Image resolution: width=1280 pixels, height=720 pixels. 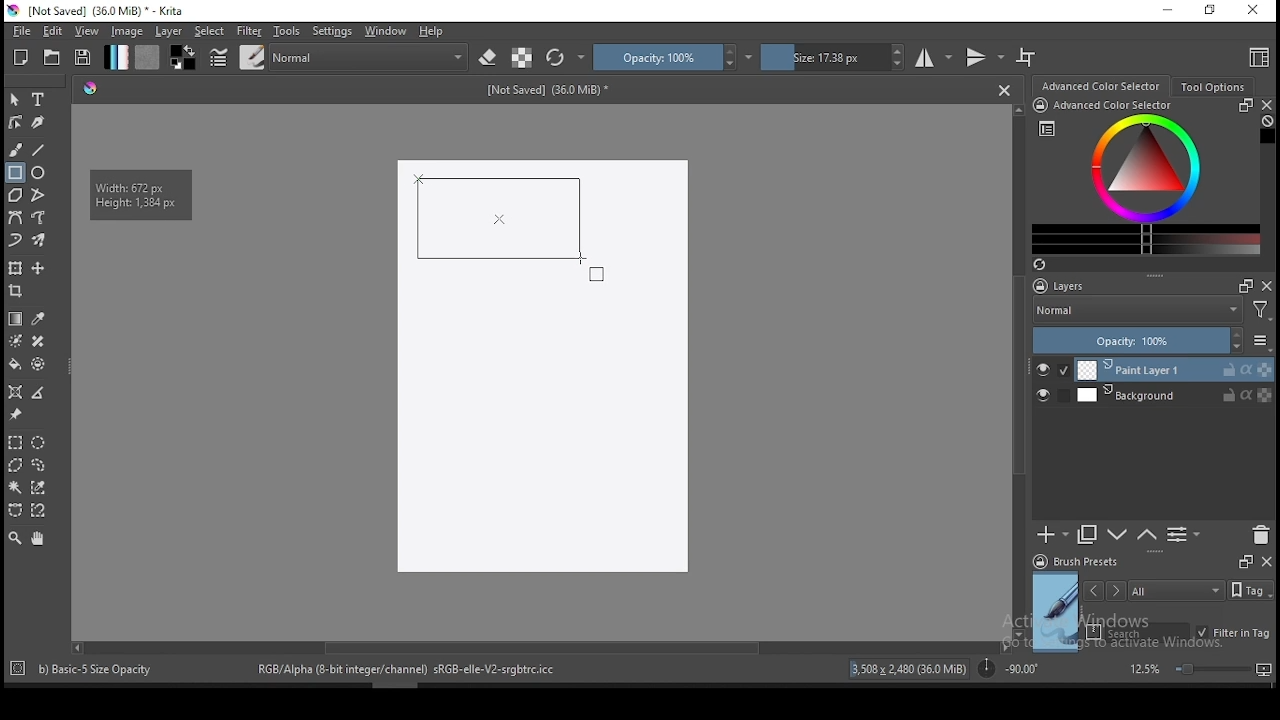 What do you see at coordinates (1056, 612) in the screenshot?
I see `preview` at bounding box center [1056, 612].